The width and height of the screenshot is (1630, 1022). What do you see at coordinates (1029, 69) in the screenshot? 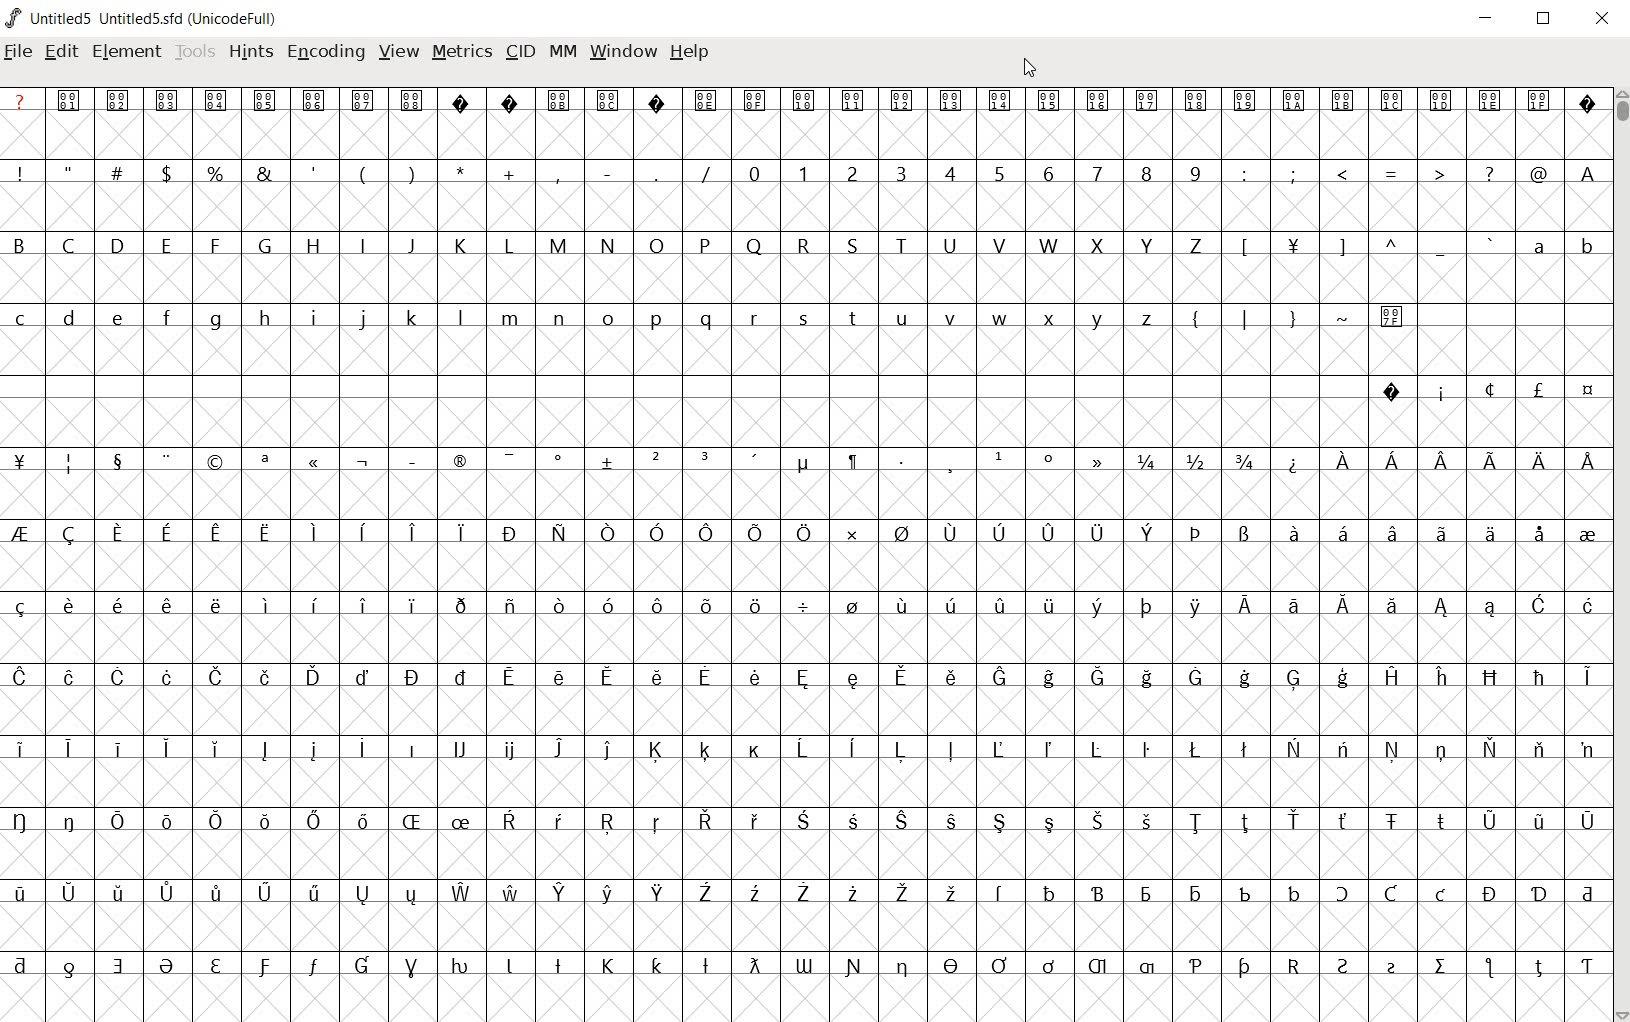
I see `CURSOR` at bounding box center [1029, 69].